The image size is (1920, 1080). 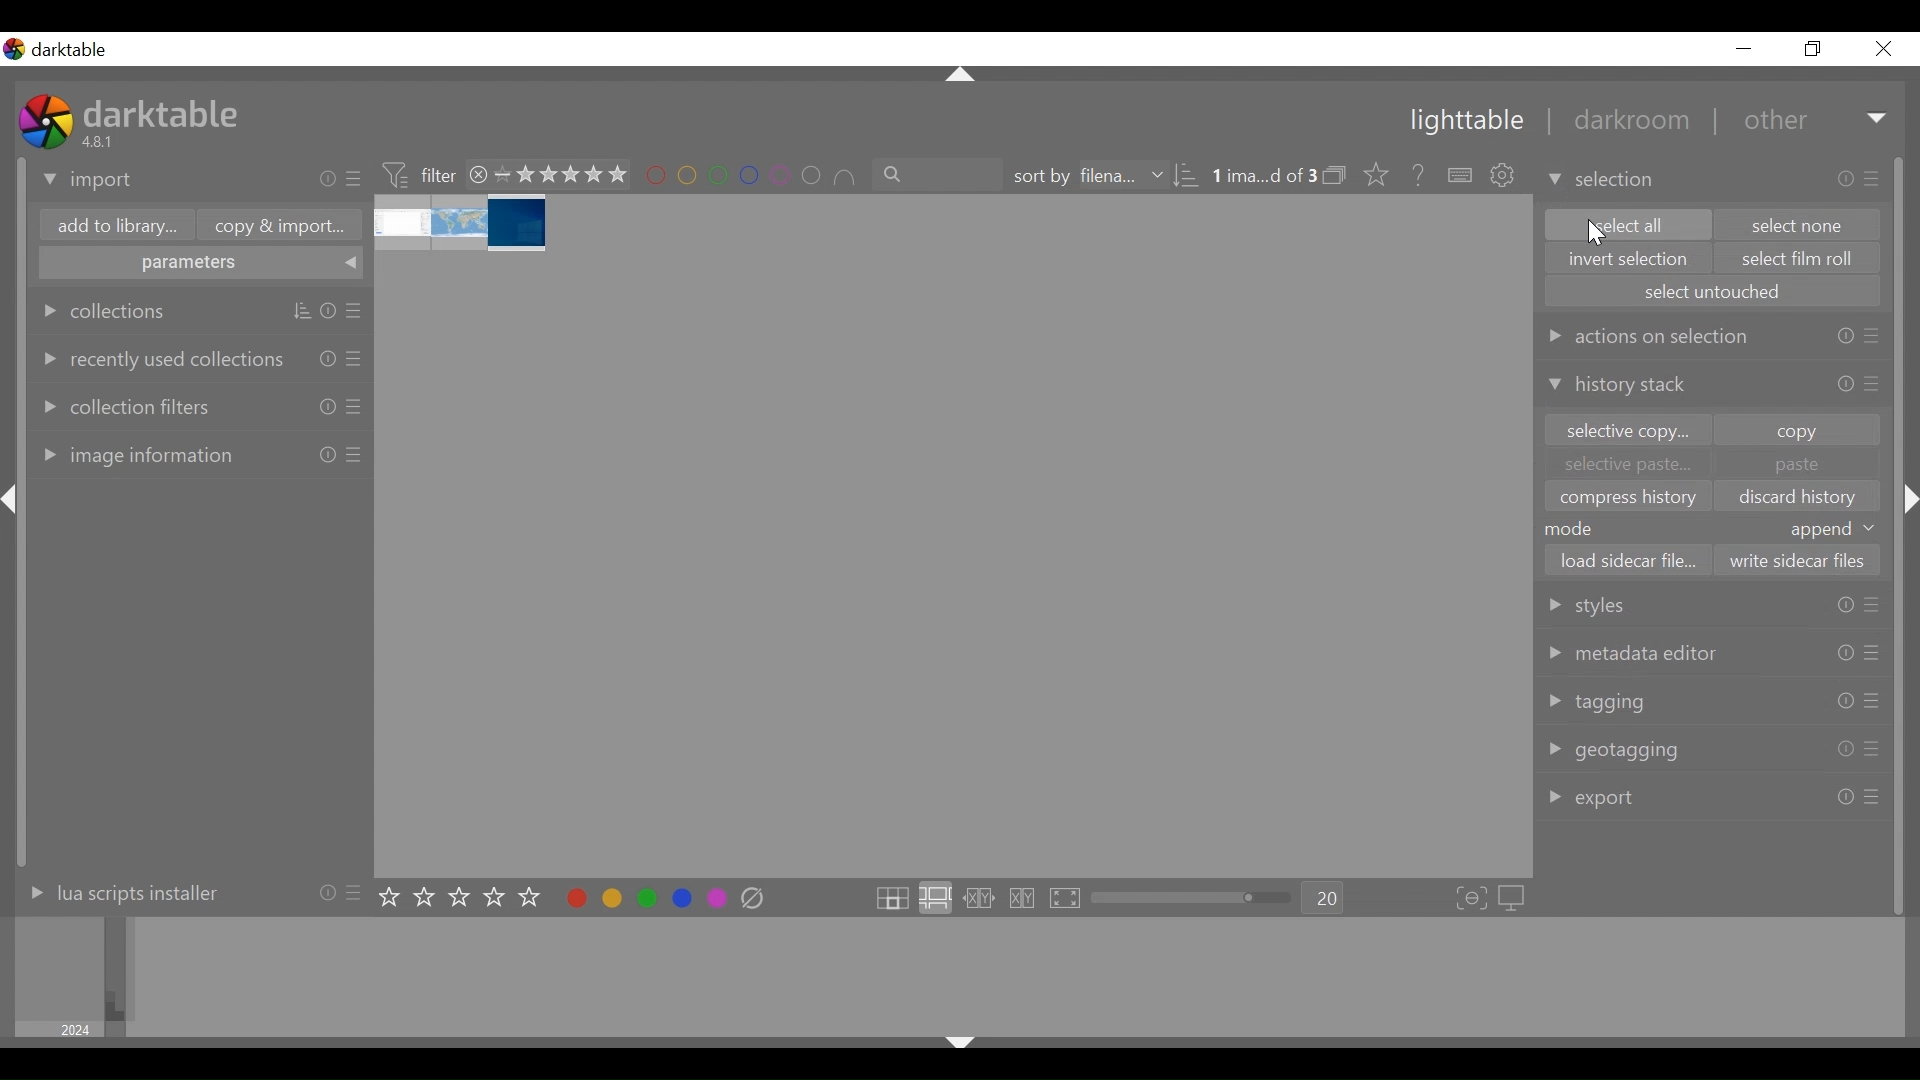 I want to click on discard history, so click(x=1804, y=498).